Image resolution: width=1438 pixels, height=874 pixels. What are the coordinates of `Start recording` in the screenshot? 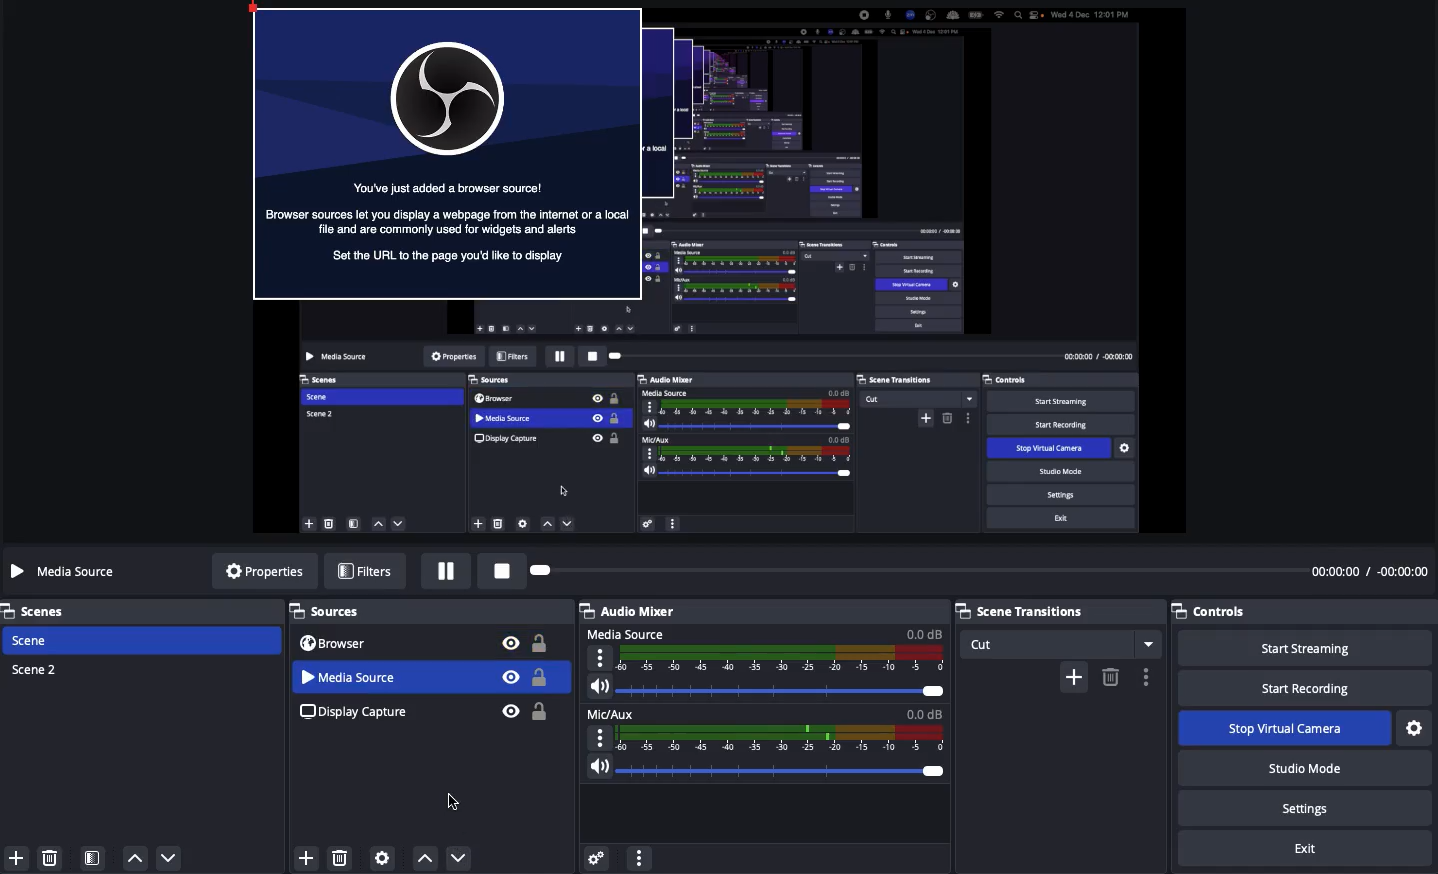 It's located at (1305, 687).